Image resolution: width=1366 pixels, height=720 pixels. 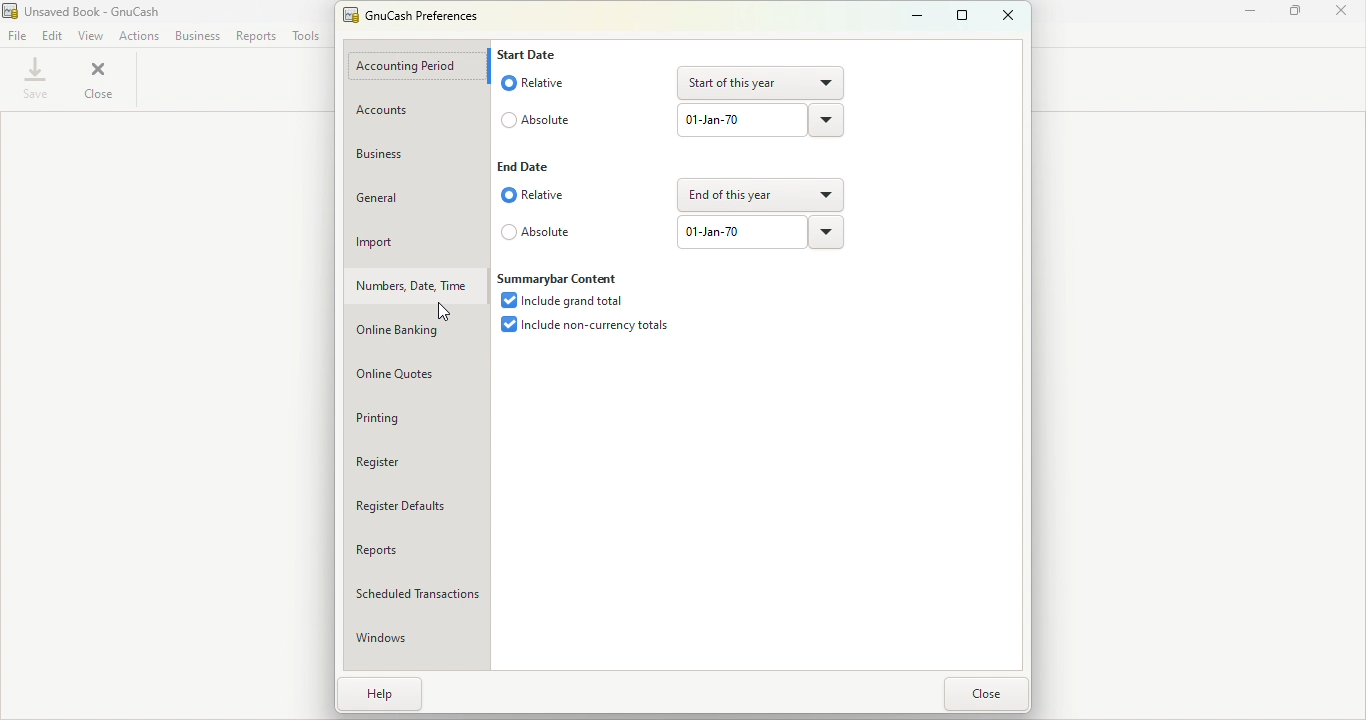 What do you see at coordinates (1293, 13) in the screenshot?
I see `Maximize` at bounding box center [1293, 13].